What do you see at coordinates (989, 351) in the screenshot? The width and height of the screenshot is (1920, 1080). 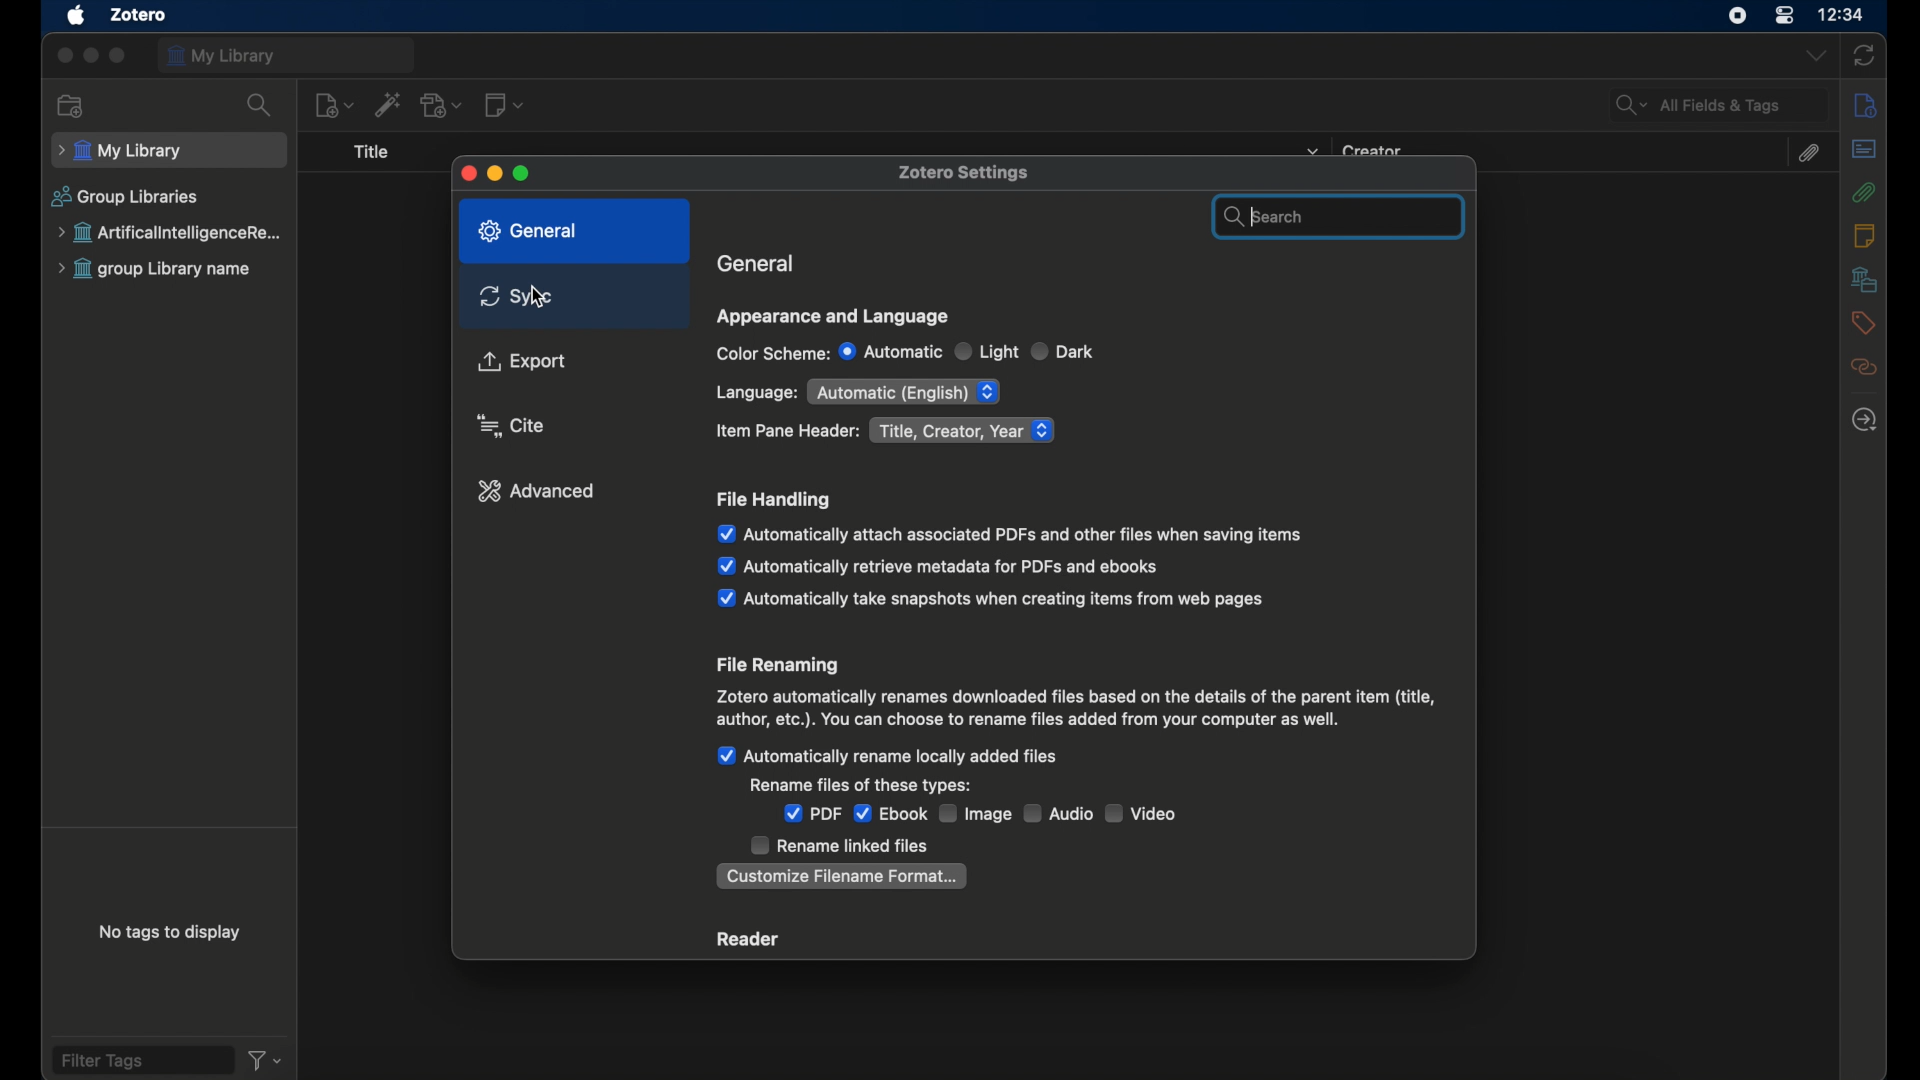 I see `light radio button` at bounding box center [989, 351].